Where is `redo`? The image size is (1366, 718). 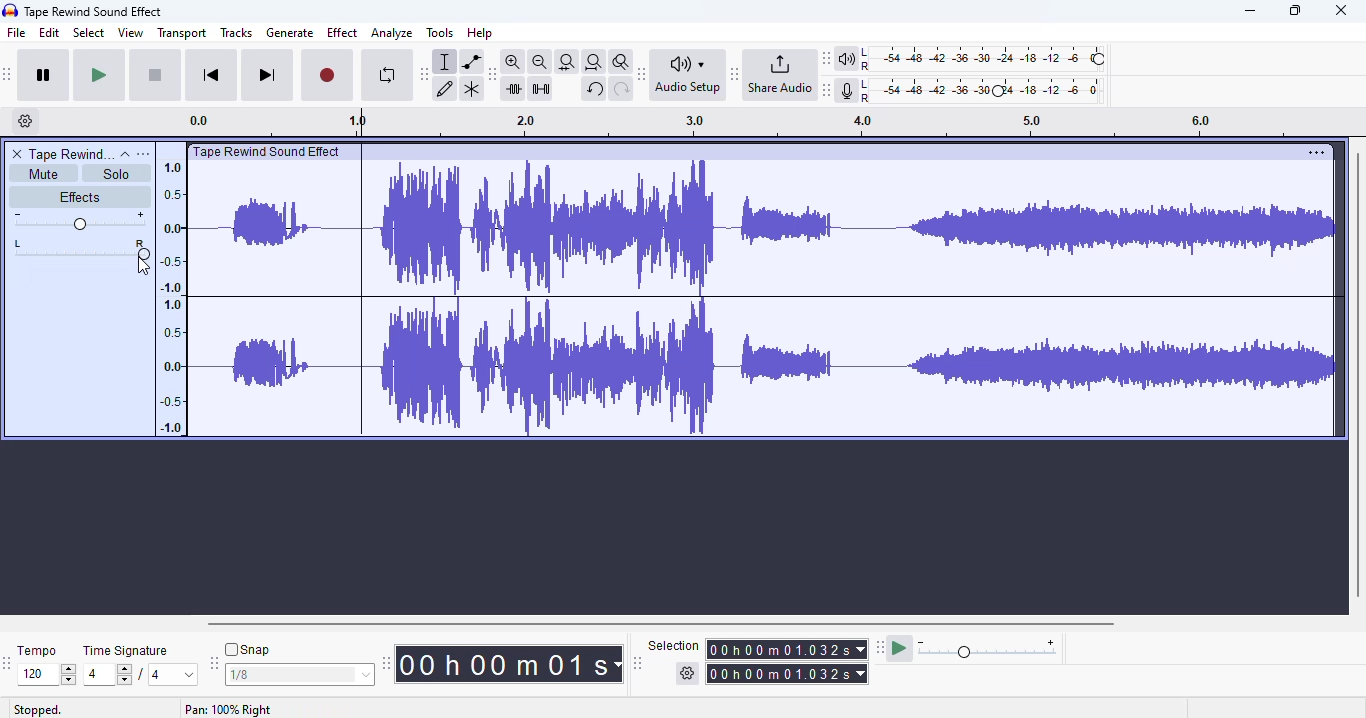 redo is located at coordinates (622, 90).